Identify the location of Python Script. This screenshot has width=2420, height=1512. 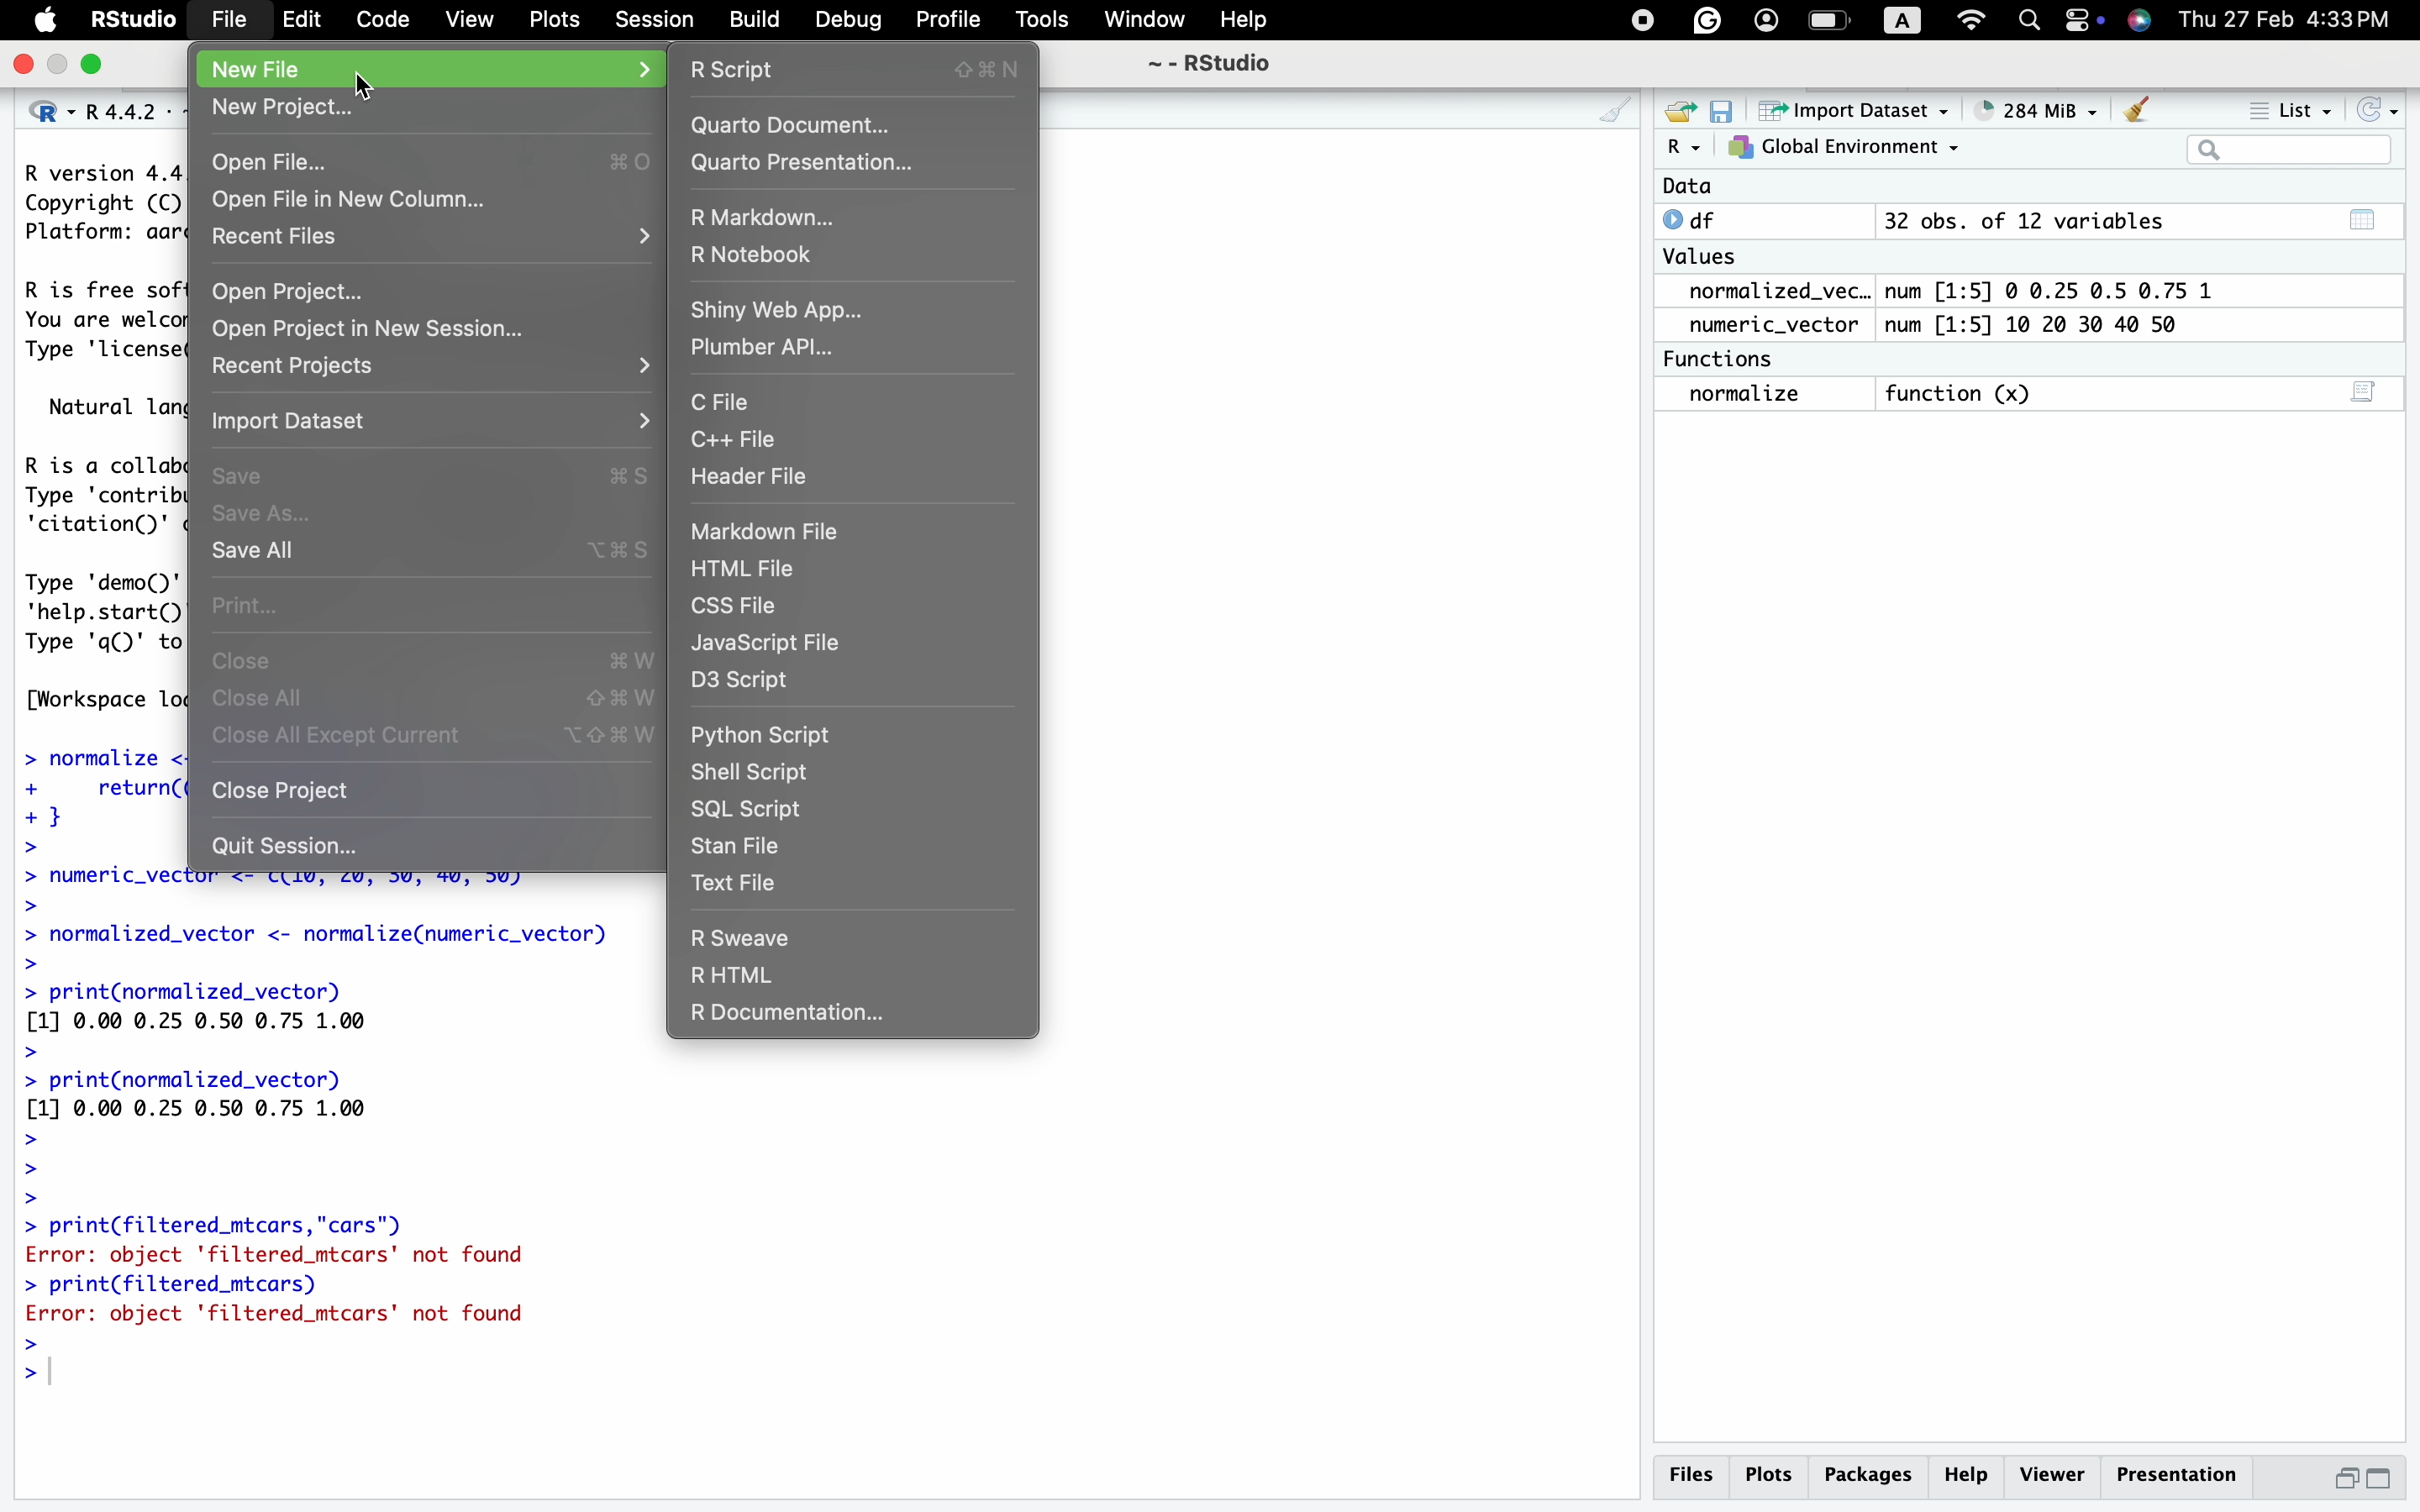
(763, 733).